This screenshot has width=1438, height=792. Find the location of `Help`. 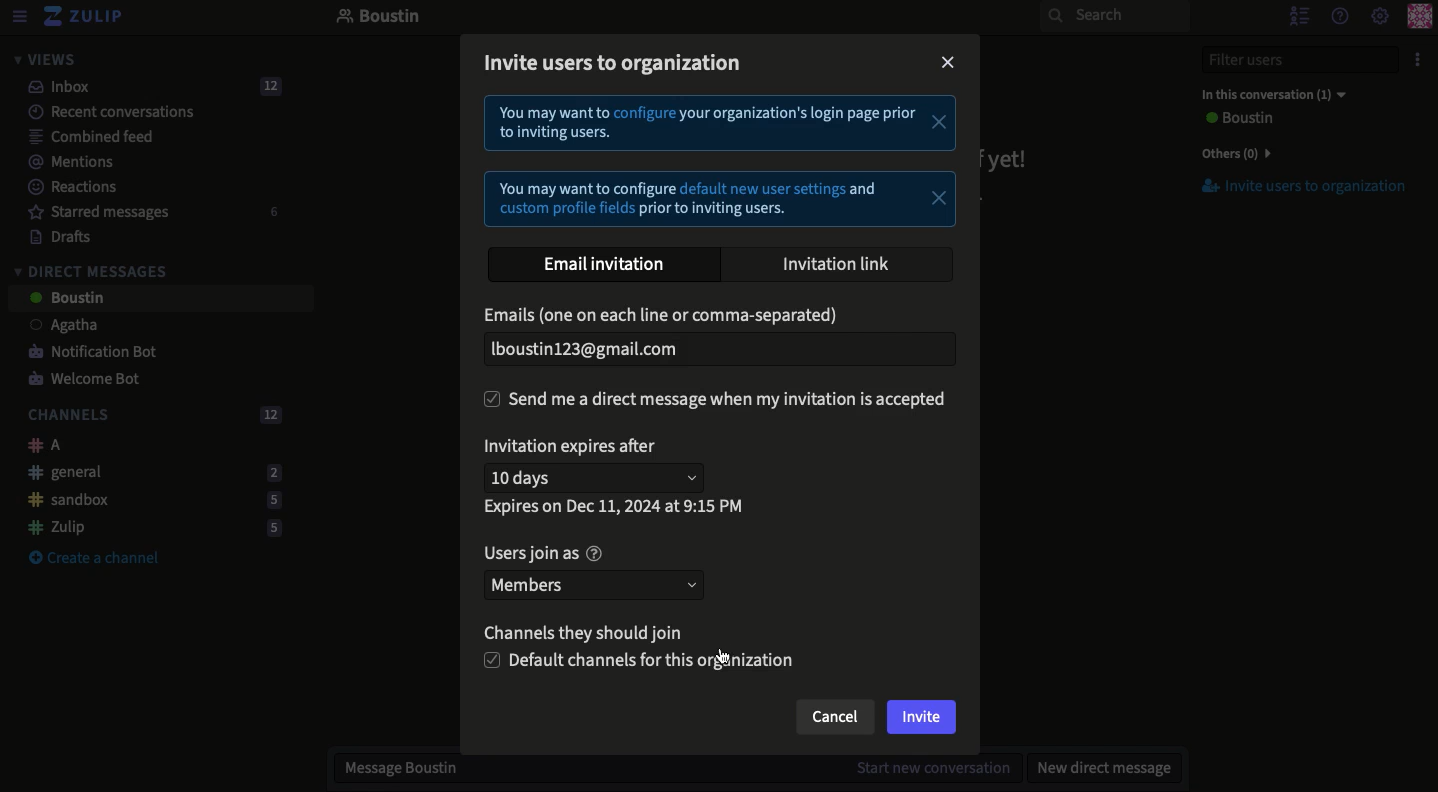

Help is located at coordinates (1338, 15).